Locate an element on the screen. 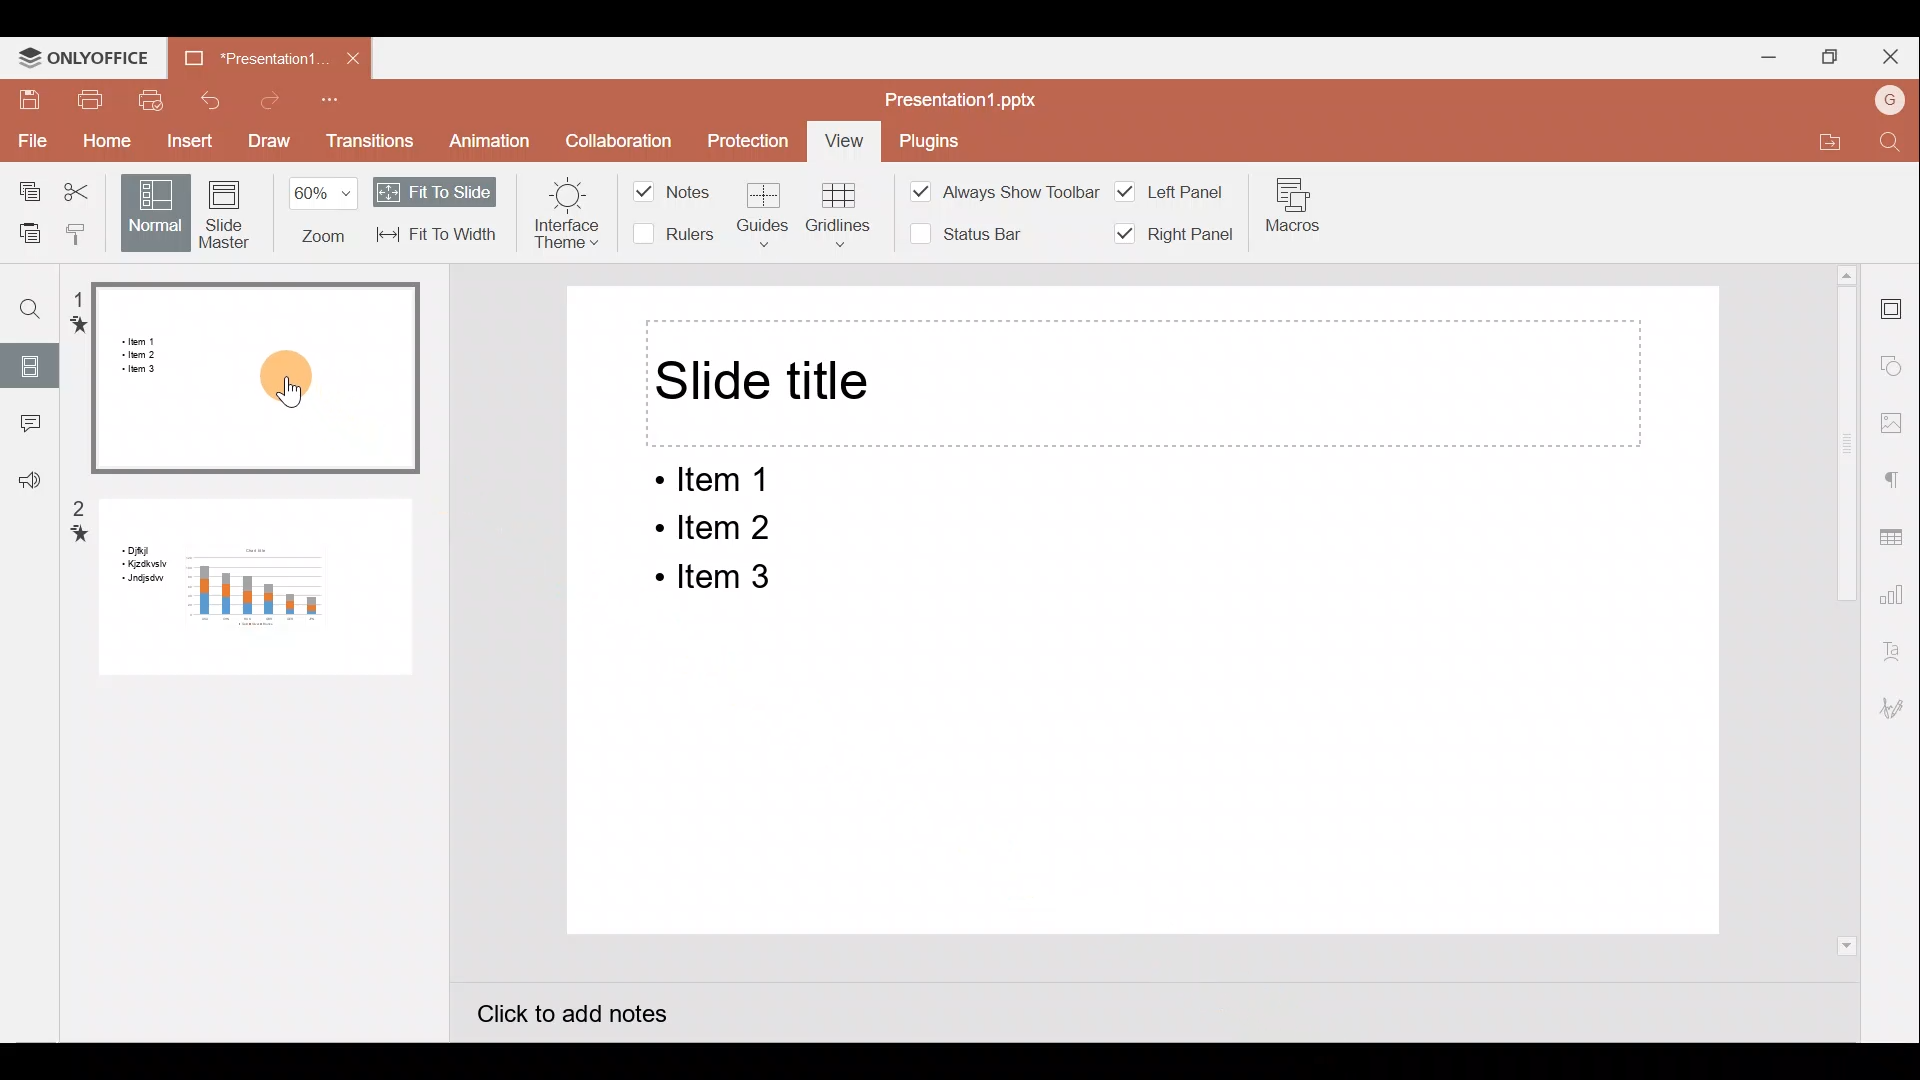 The width and height of the screenshot is (1920, 1080). Copy is located at coordinates (22, 187).